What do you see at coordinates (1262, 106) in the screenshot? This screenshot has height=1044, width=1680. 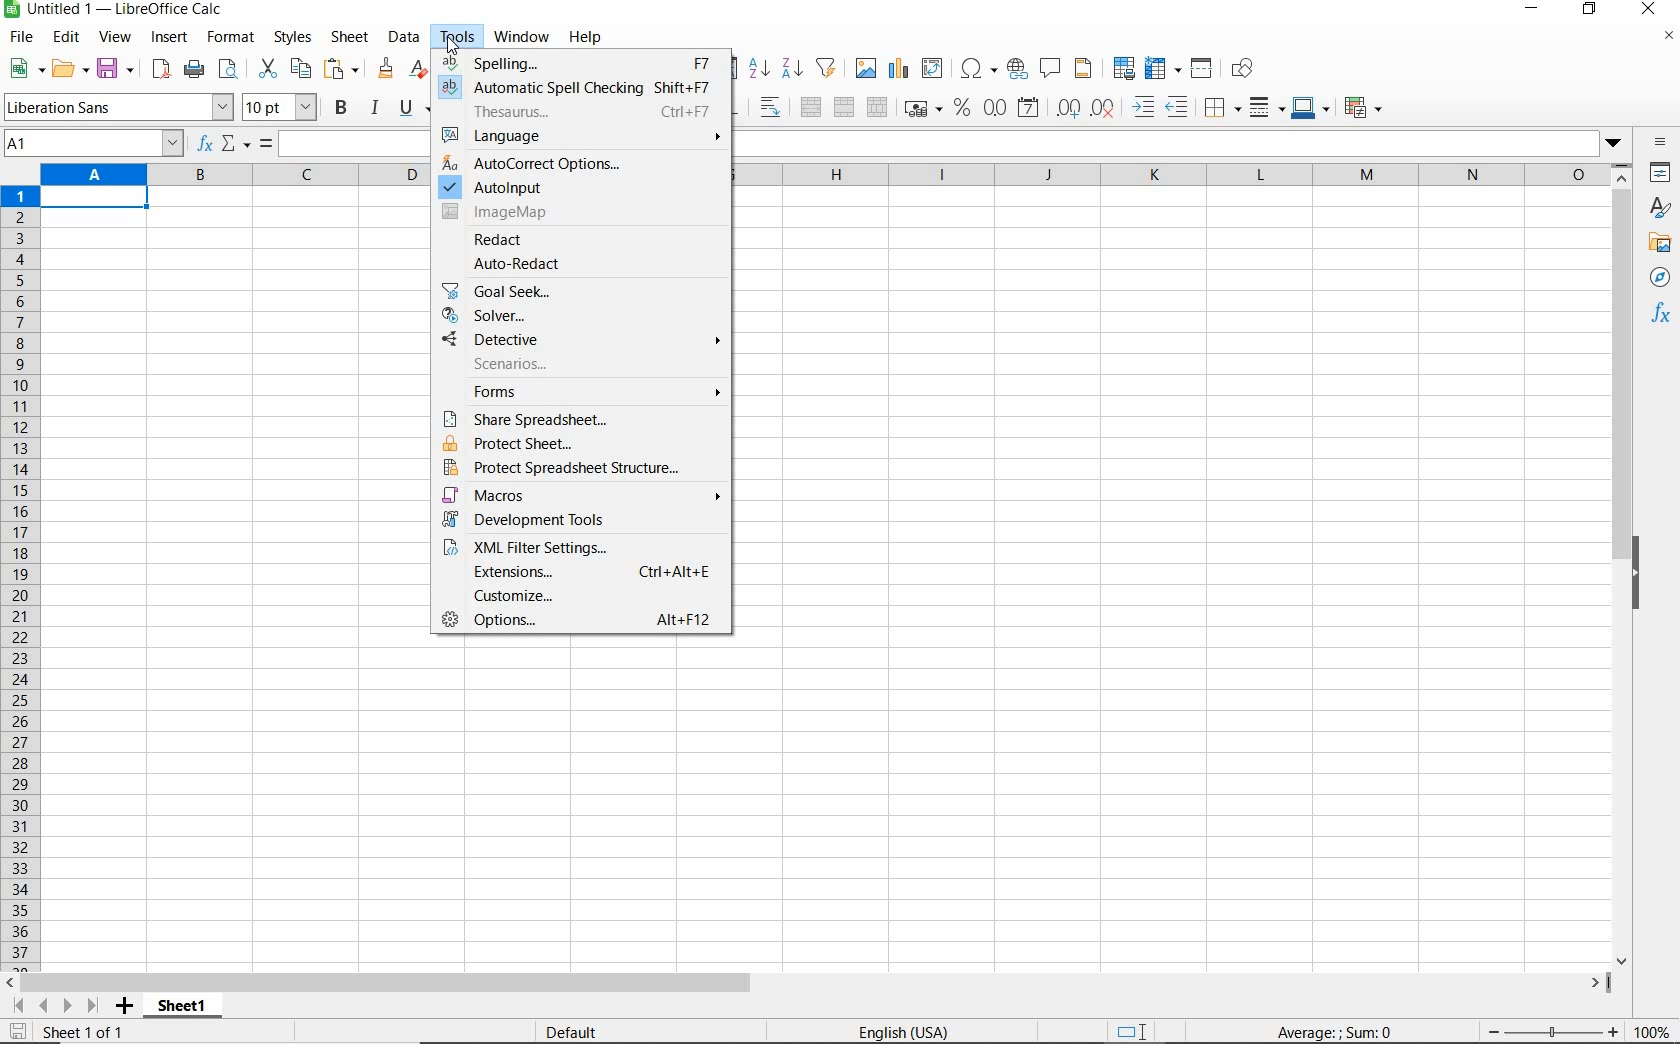 I see `border style` at bounding box center [1262, 106].